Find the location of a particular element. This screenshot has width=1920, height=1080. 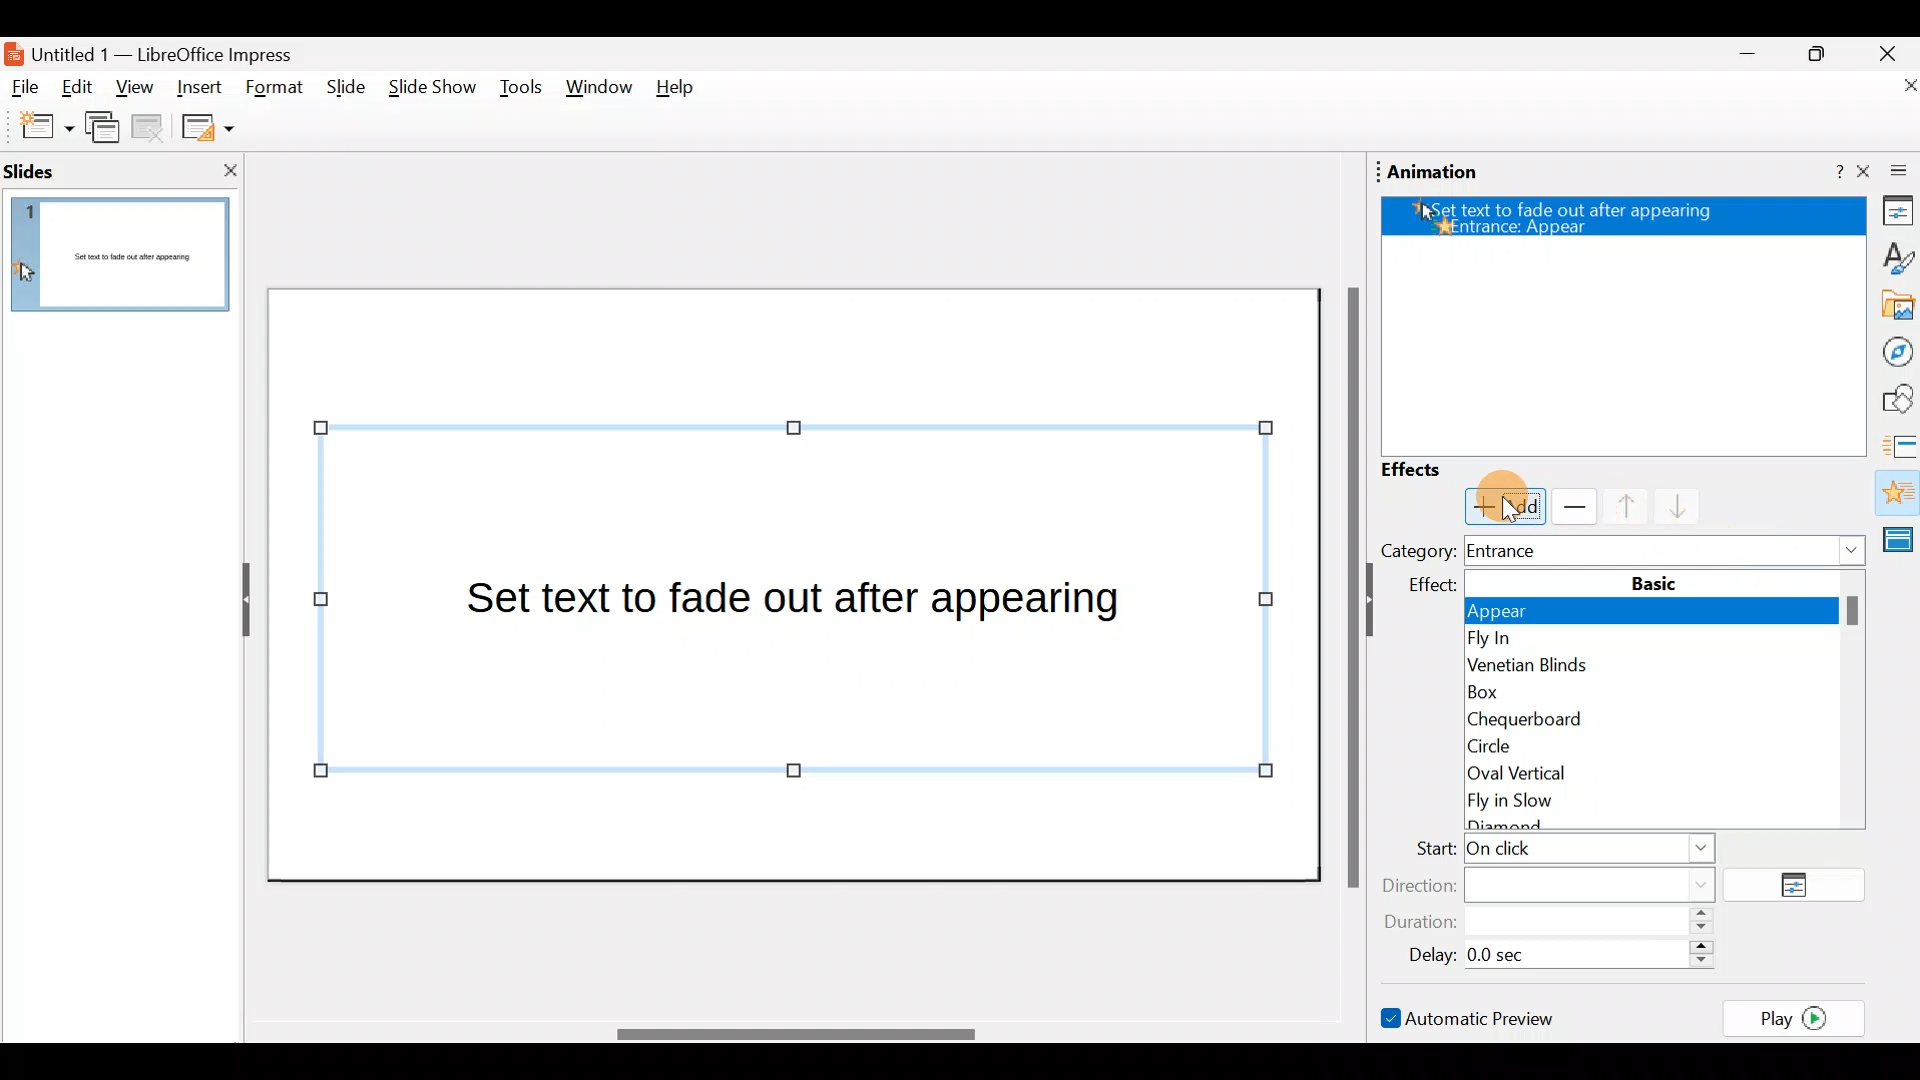

Gallery is located at coordinates (1894, 306).